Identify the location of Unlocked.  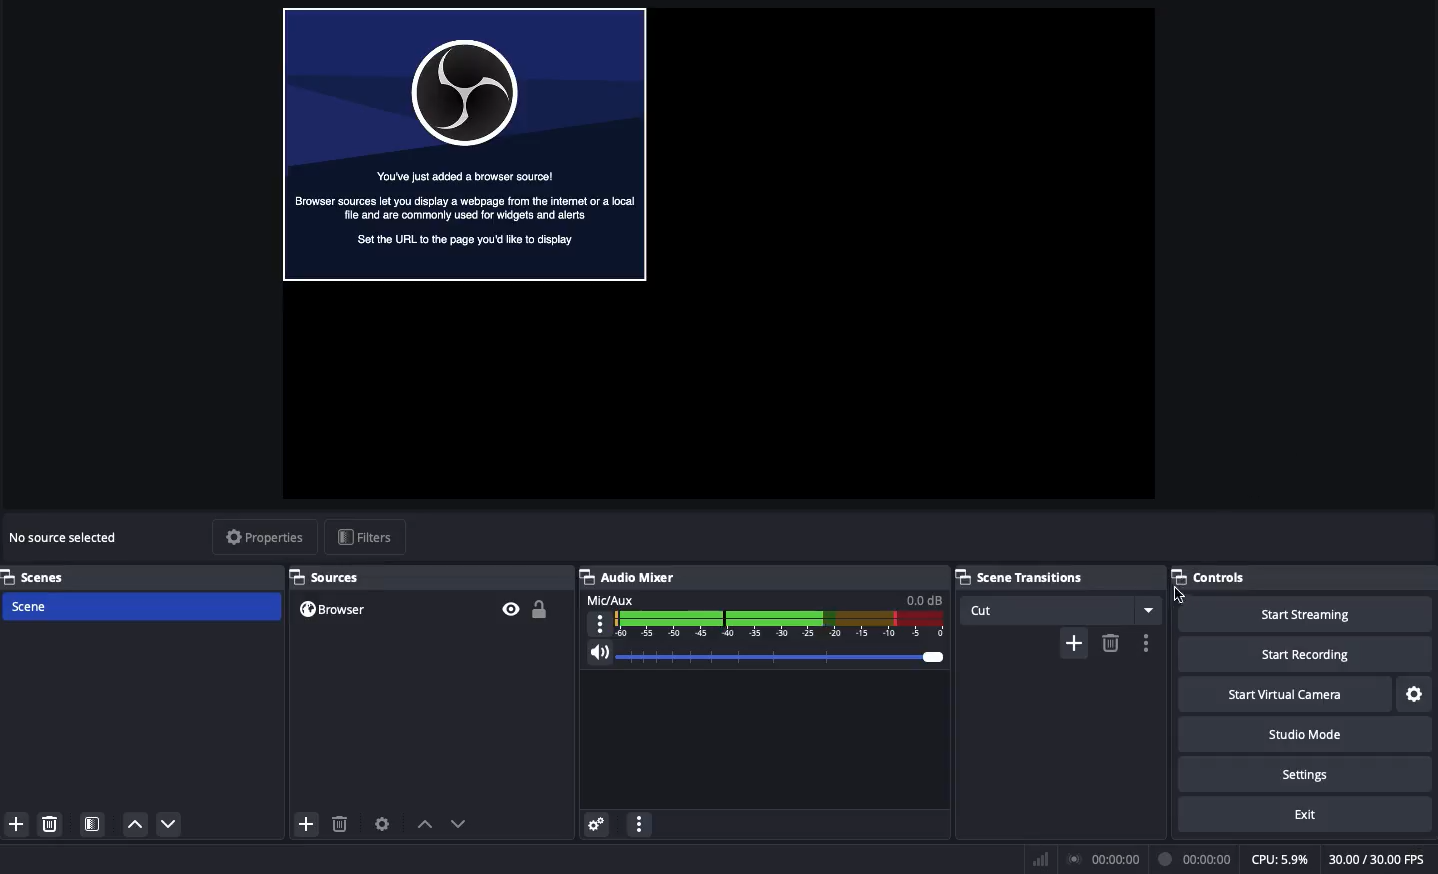
(541, 609).